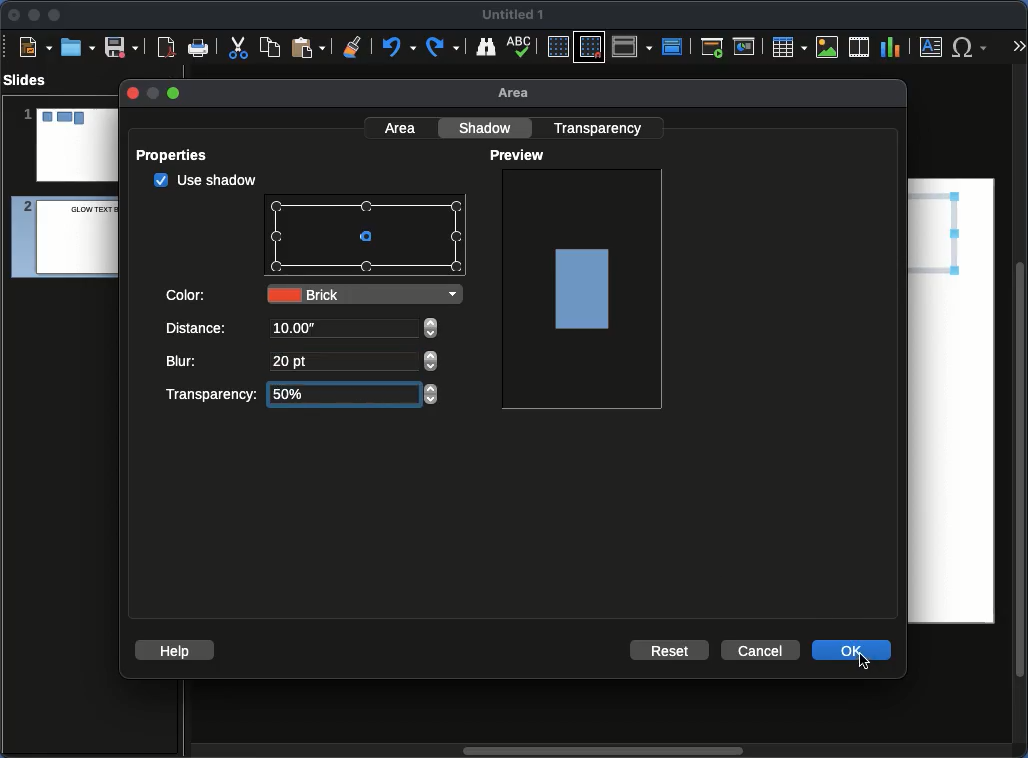 The image size is (1028, 758). What do you see at coordinates (932, 46) in the screenshot?
I see `Textbox` at bounding box center [932, 46].